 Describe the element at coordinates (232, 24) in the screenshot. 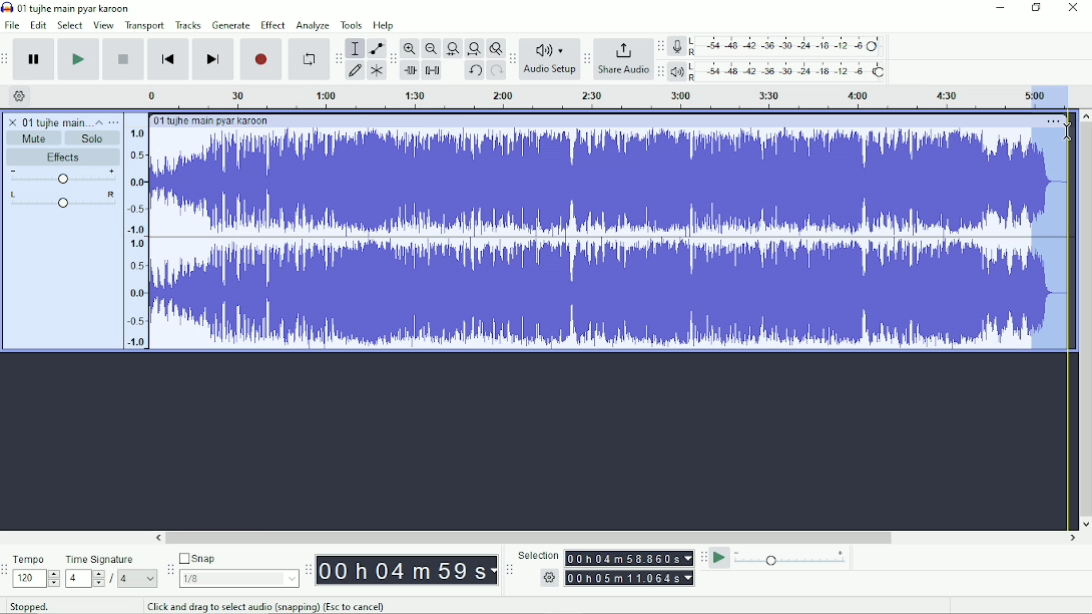

I see `Generate` at that location.